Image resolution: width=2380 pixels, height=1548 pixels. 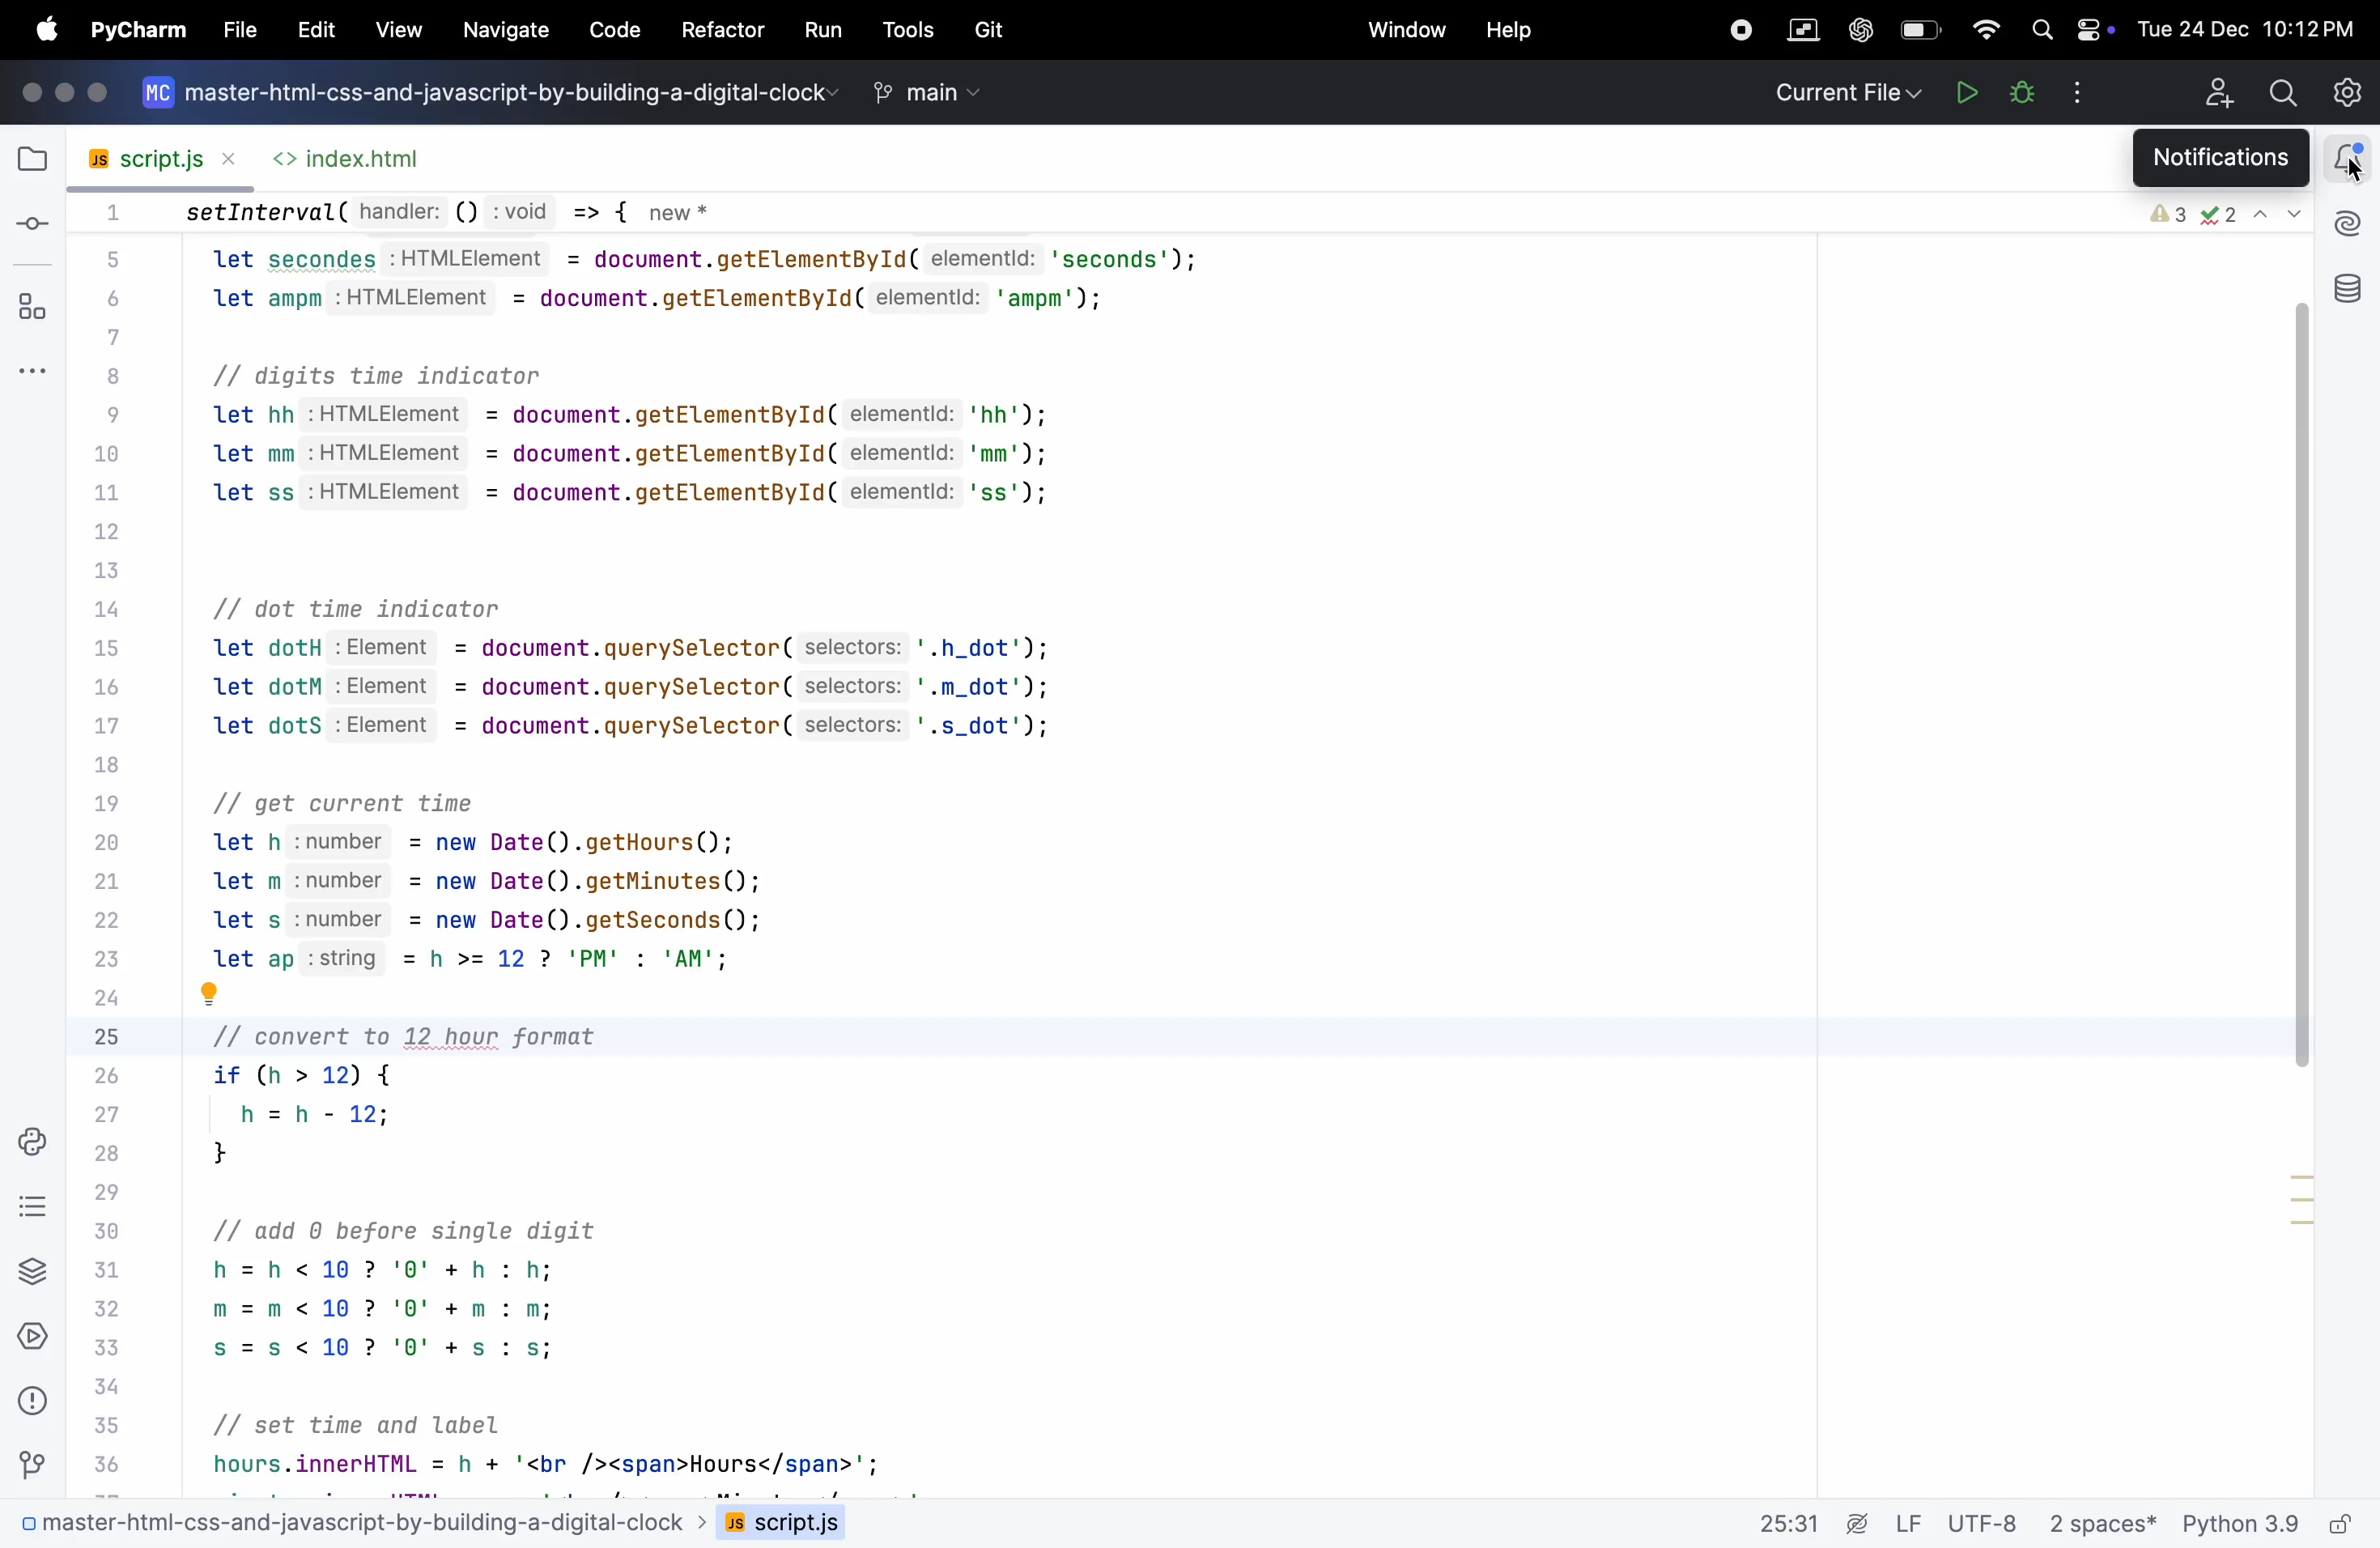 What do you see at coordinates (789, 1519) in the screenshot?
I see `script .js` at bounding box center [789, 1519].